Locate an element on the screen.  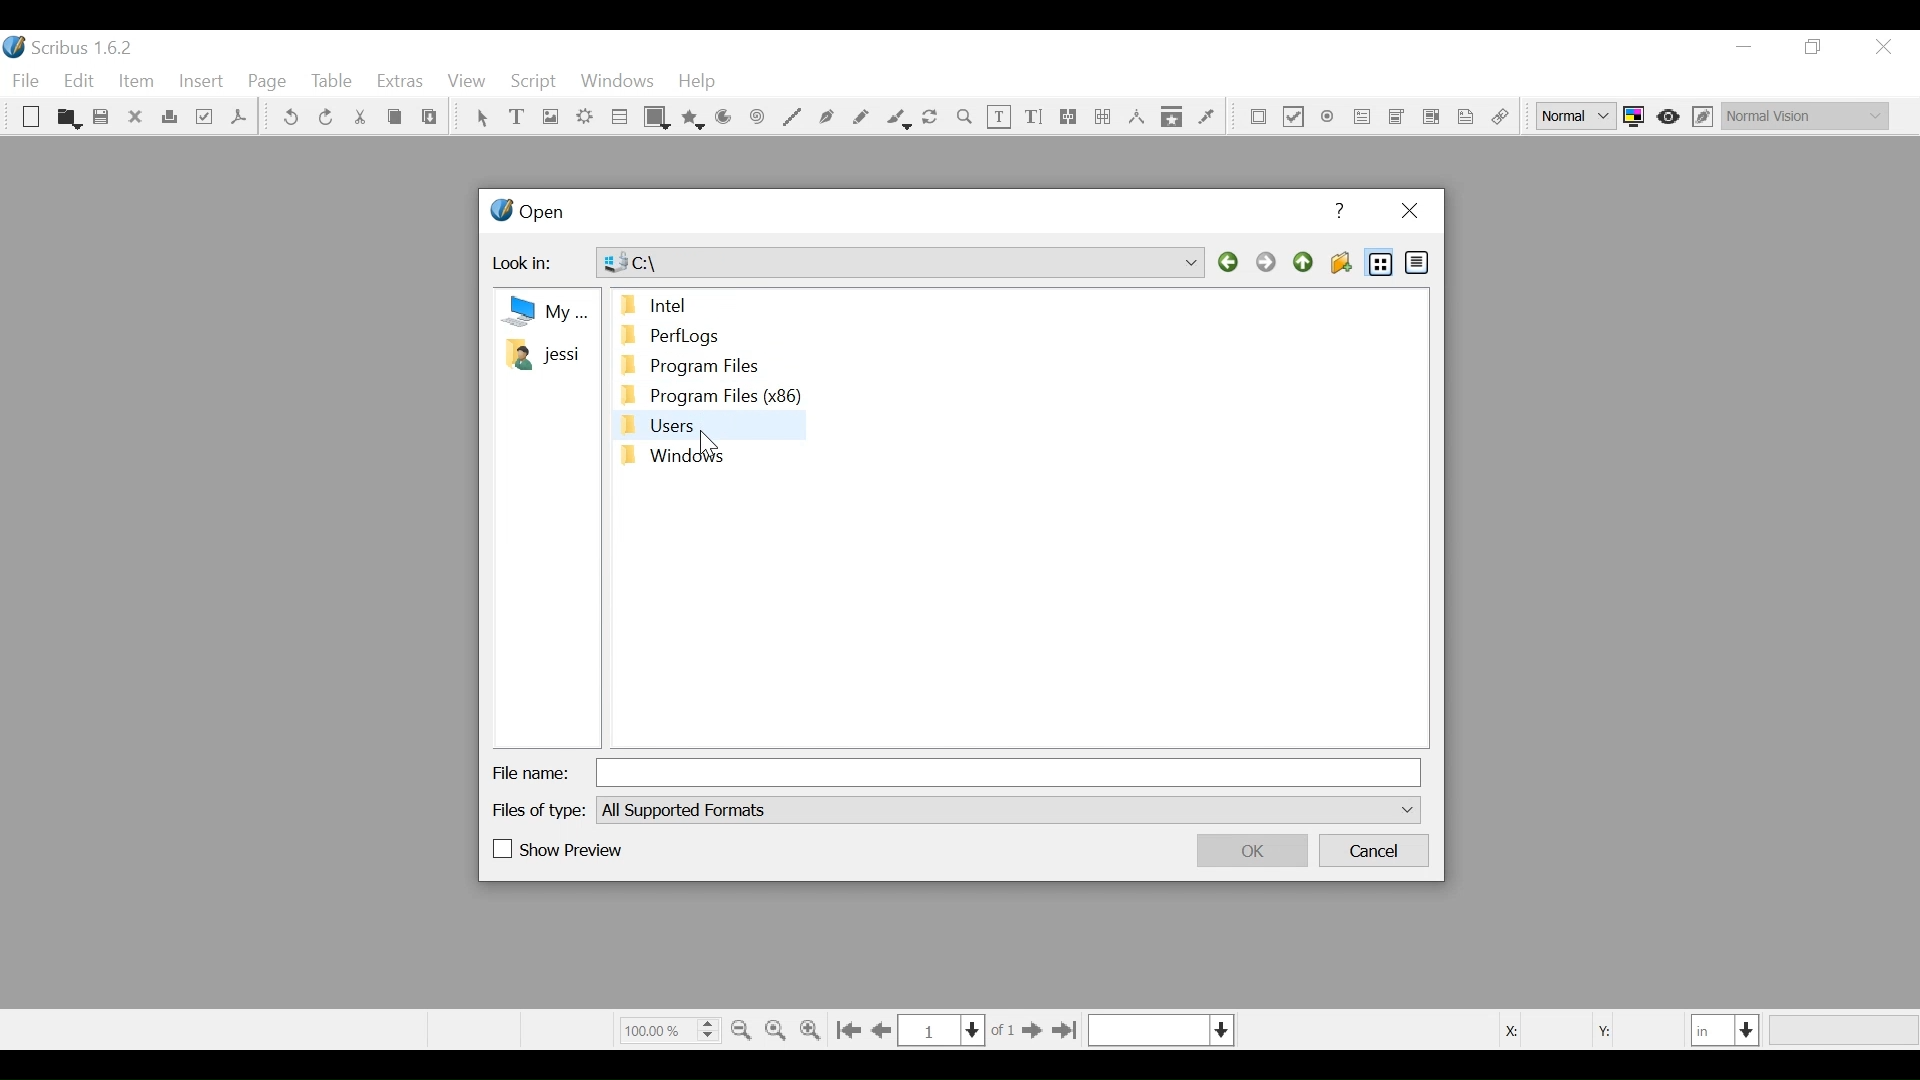
File Name is located at coordinates (531, 773).